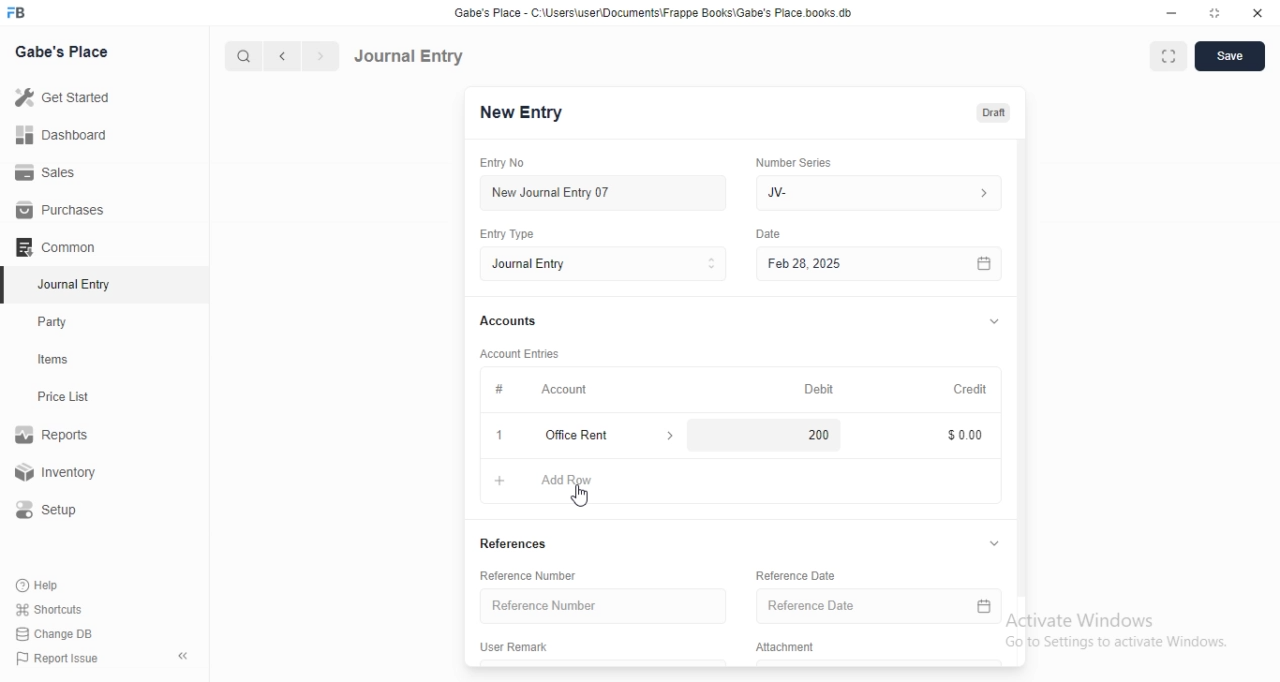  Describe the element at coordinates (521, 353) in the screenshot. I see `‘Account Entries` at that location.